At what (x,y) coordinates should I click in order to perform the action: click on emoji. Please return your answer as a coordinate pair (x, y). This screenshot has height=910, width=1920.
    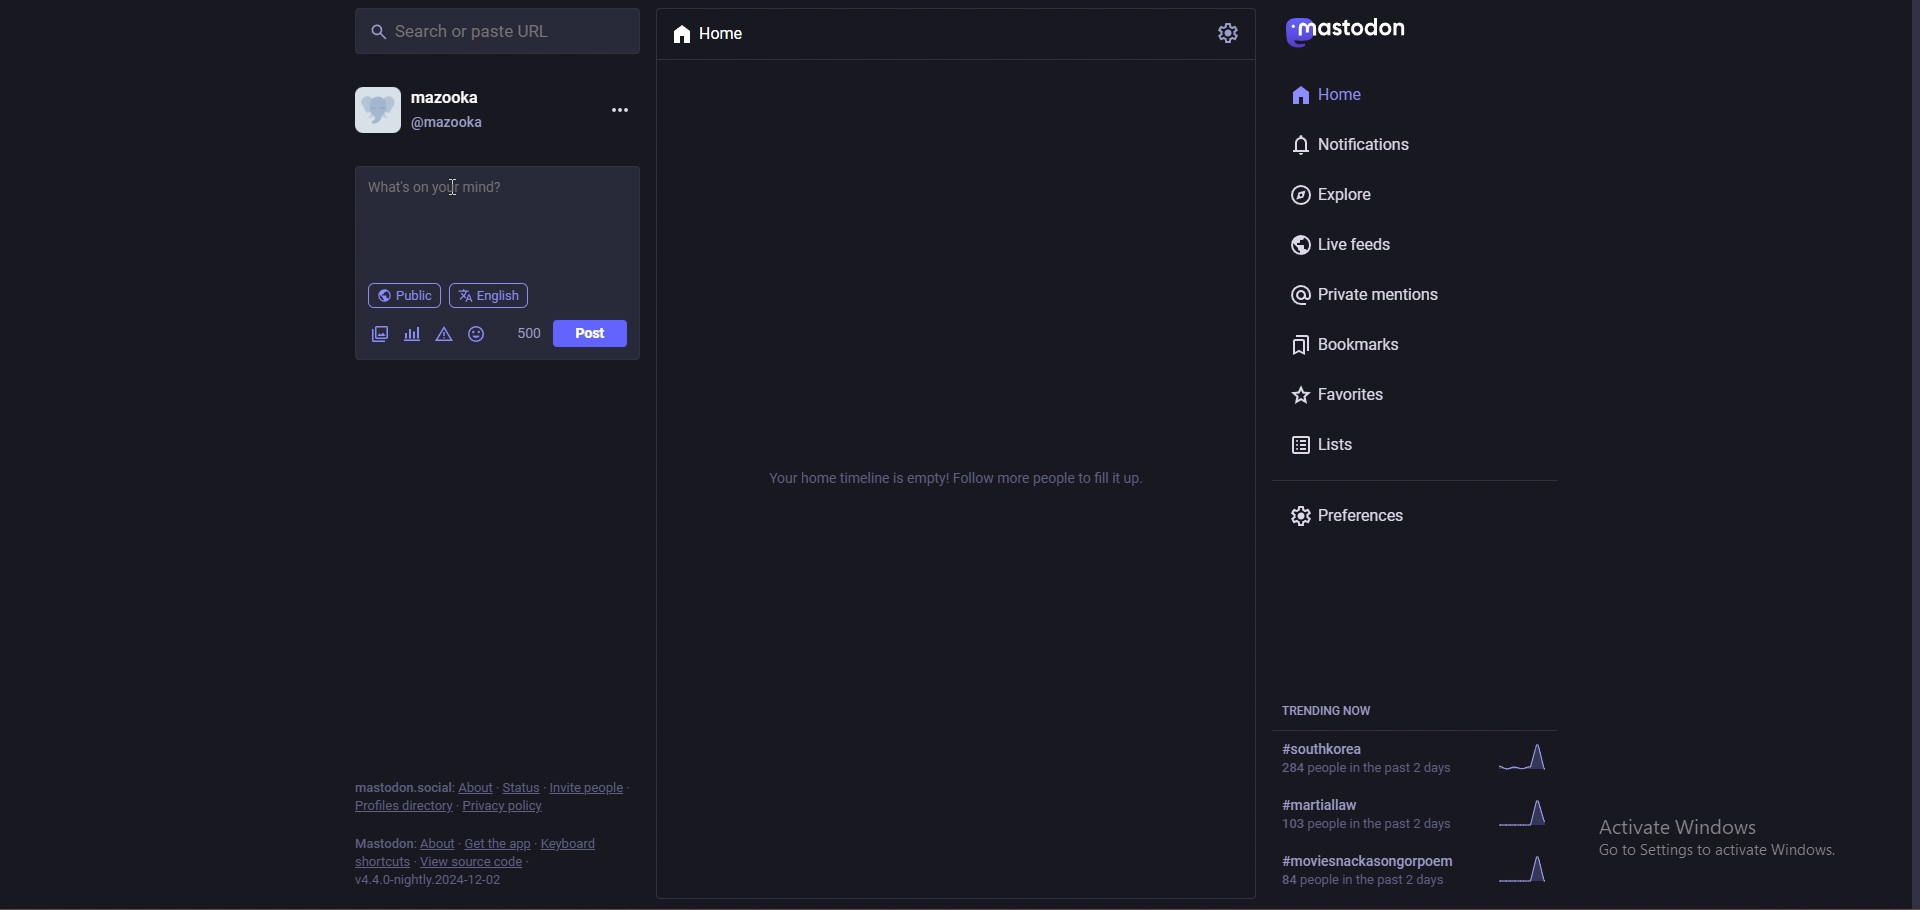
    Looking at the image, I should click on (481, 332).